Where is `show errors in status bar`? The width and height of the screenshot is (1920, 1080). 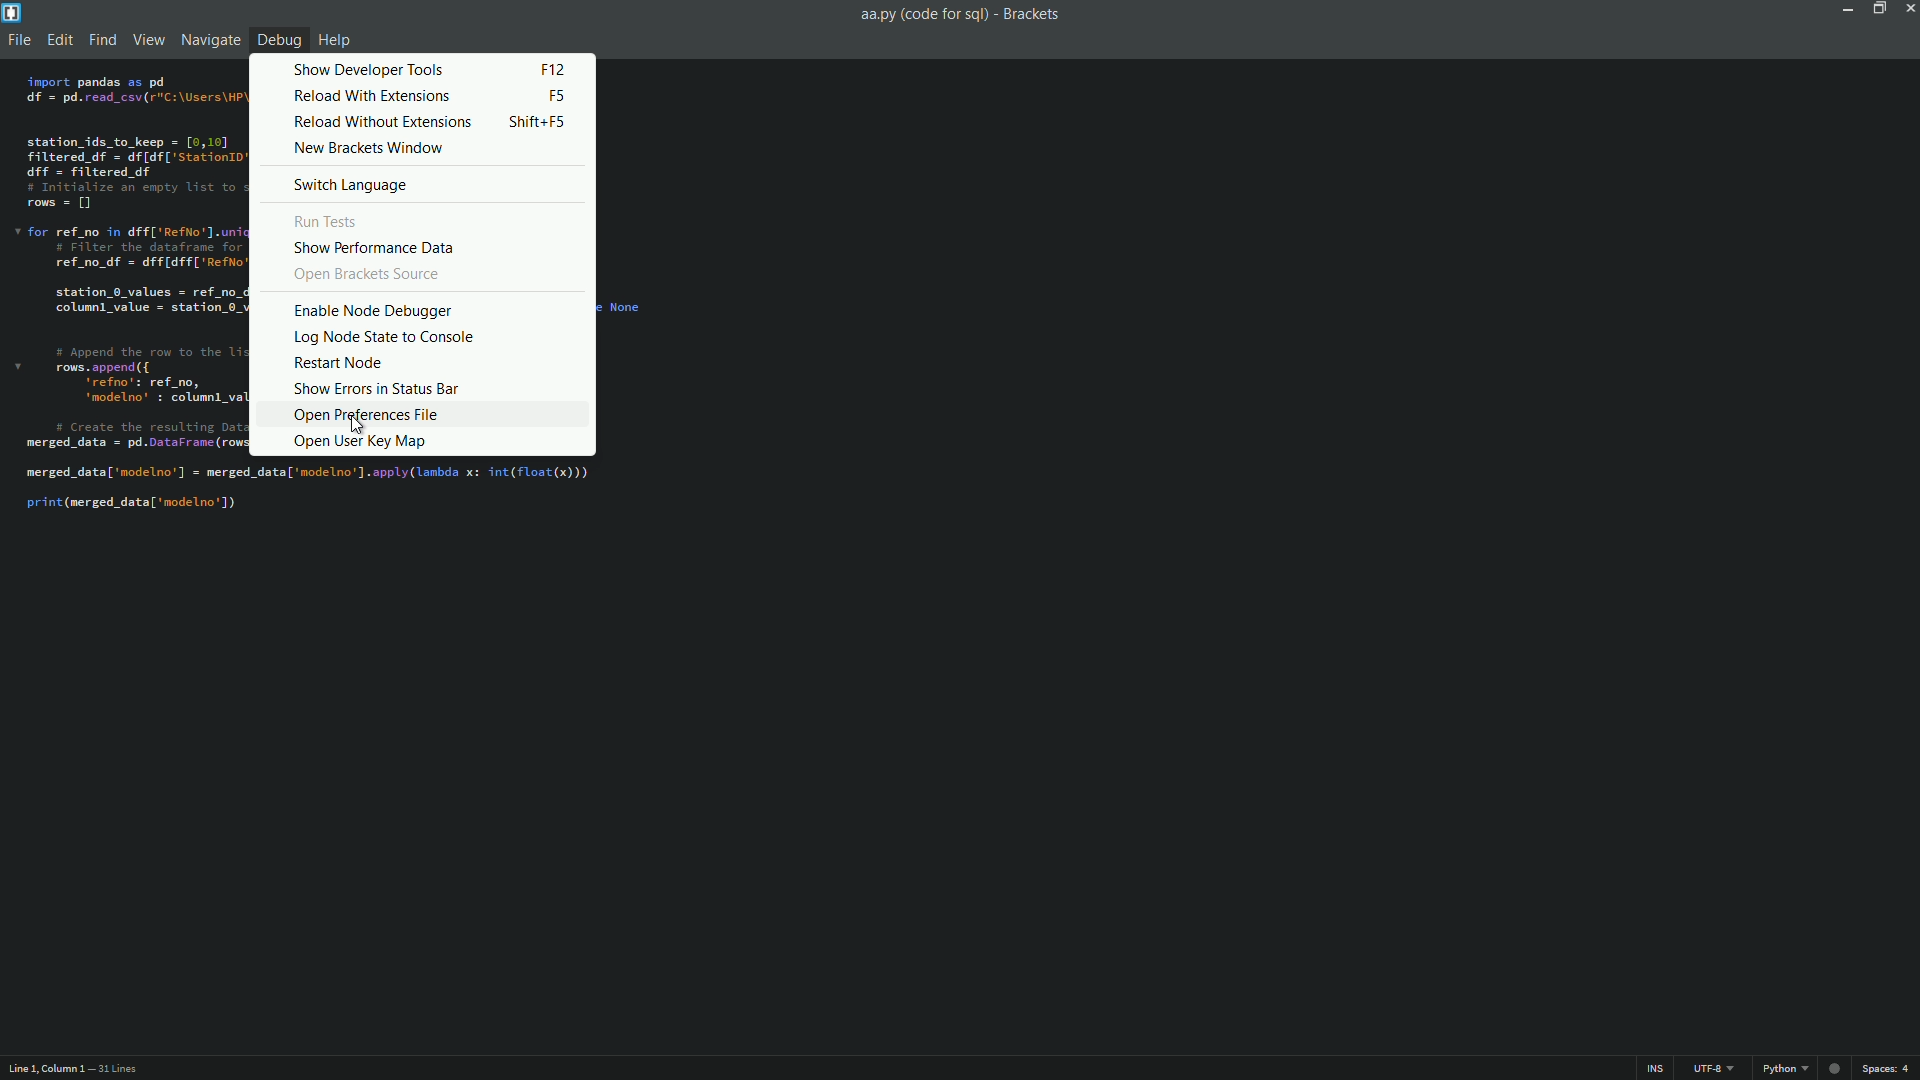
show errors in status bar is located at coordinates (375, 390).